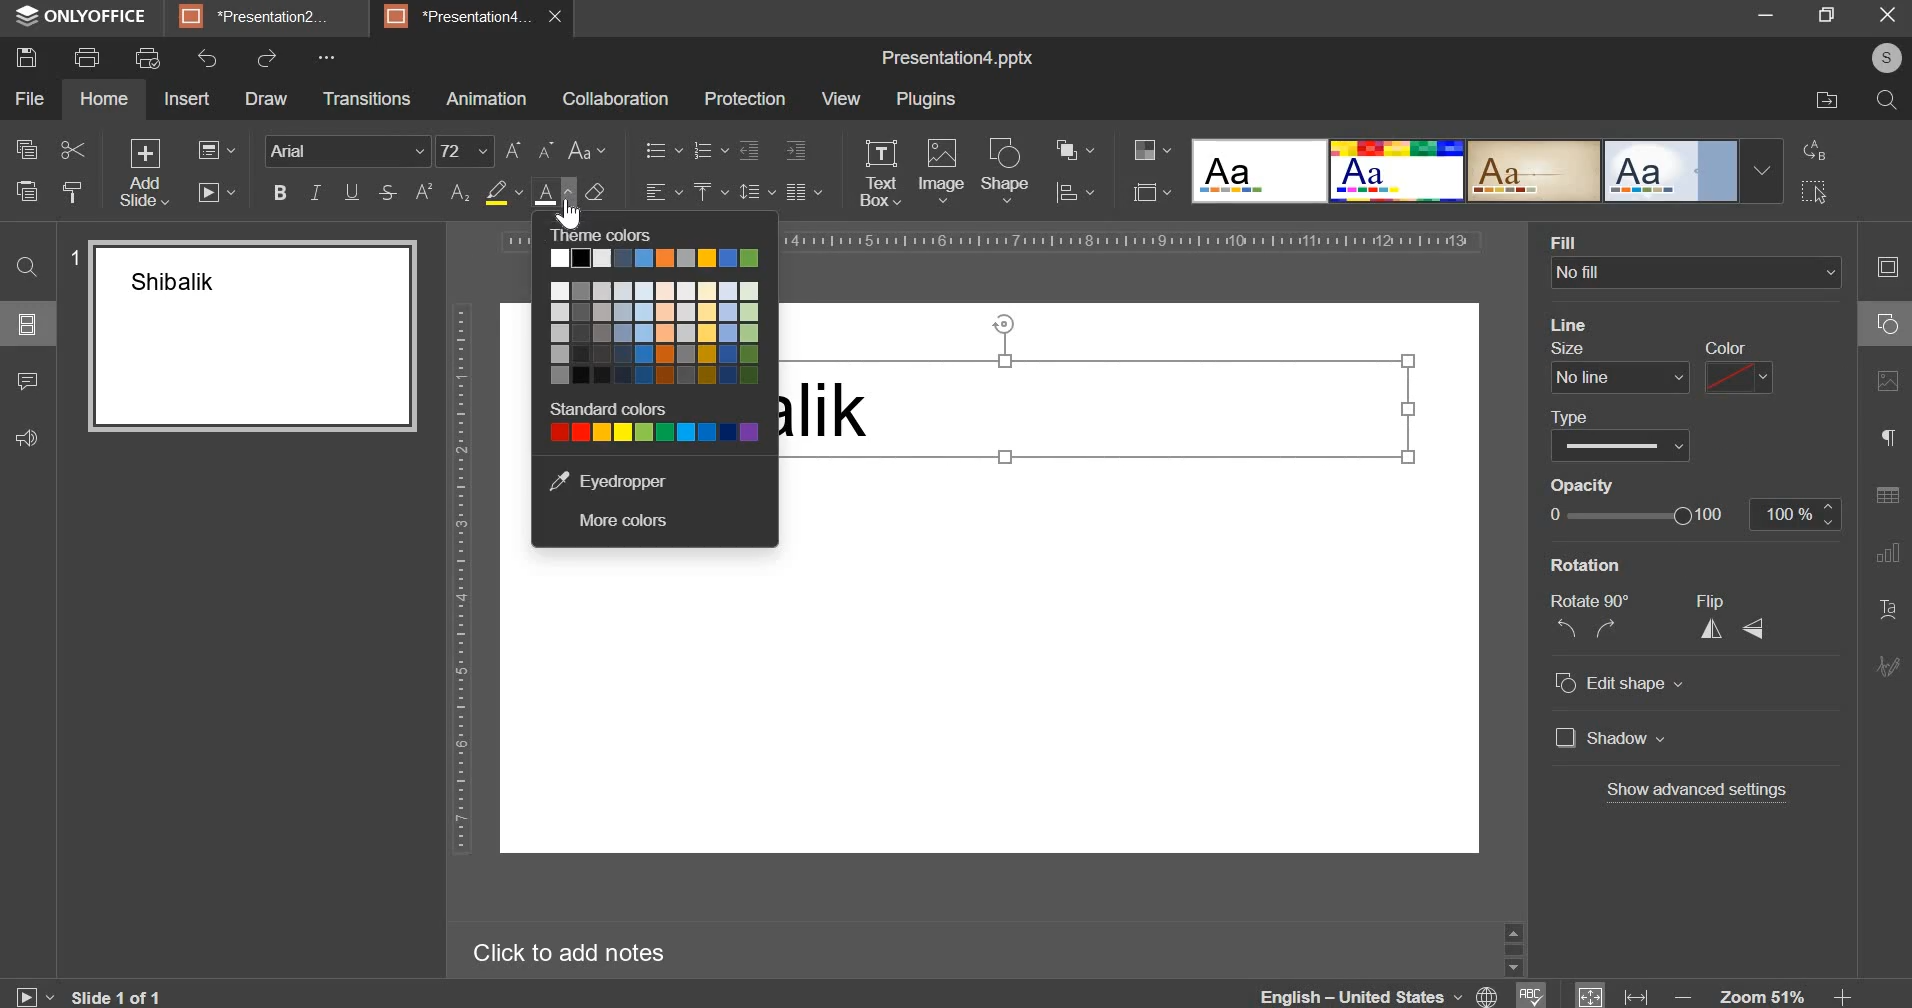 This screenshot has height=1008, width=1912. What do you see at coordinates (216, 150) in the screenshot?
I see `change slide layout` at bounding box center [216, 150].